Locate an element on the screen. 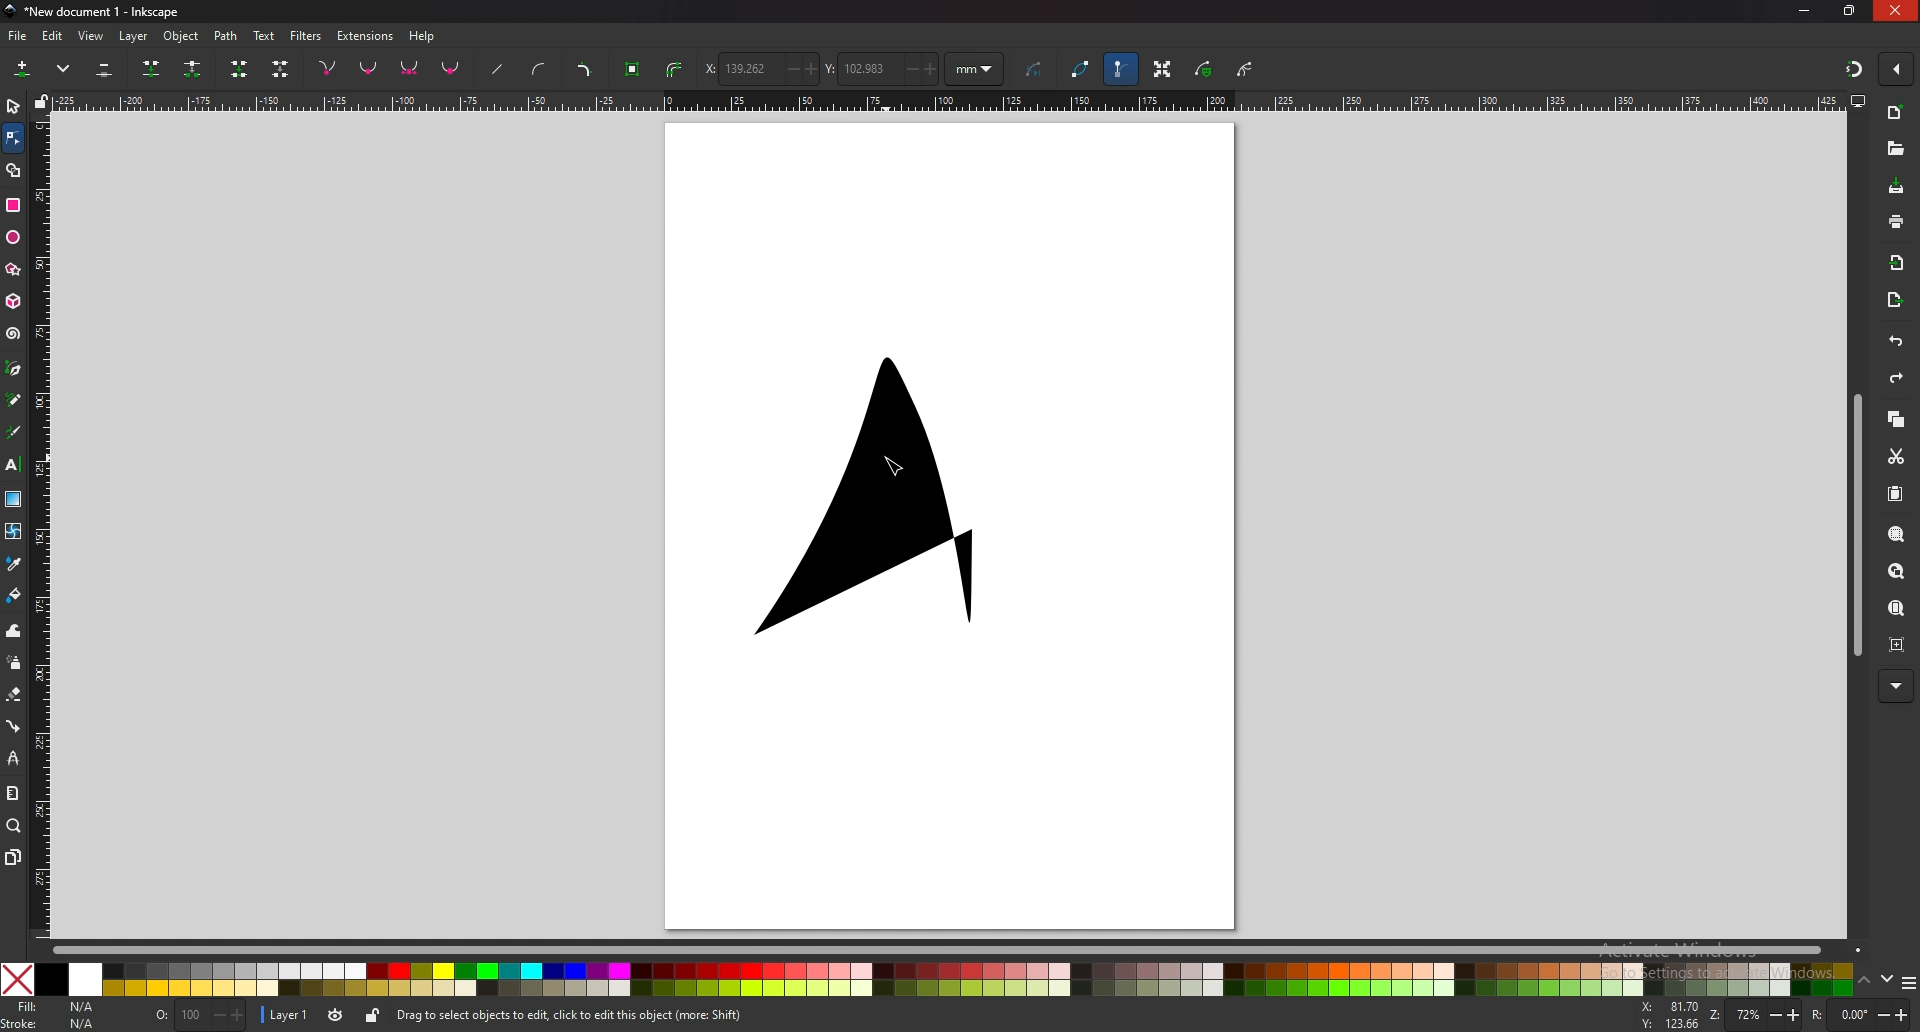 Image resolution: width=1920 pixels, height=1032 pixels. snapping is located at coordinates (1854, 70).